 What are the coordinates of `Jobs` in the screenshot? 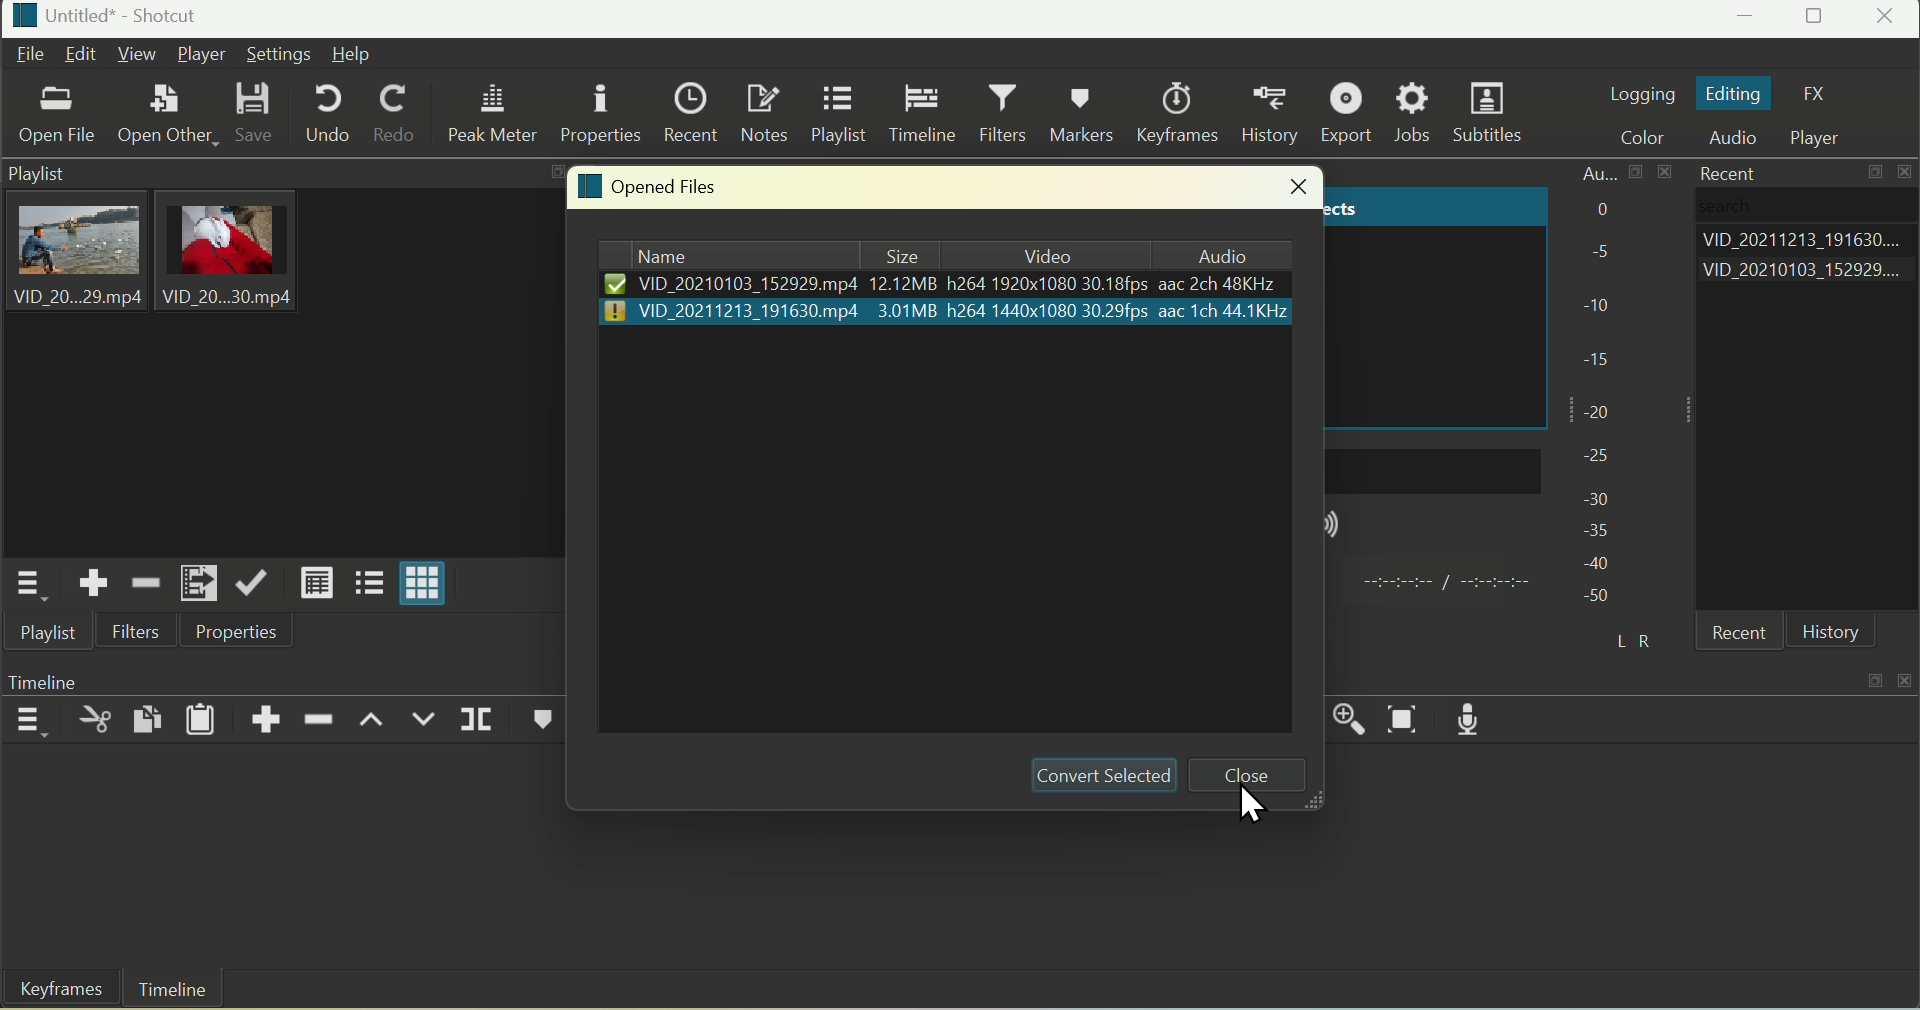 It's located at (1414, 113).